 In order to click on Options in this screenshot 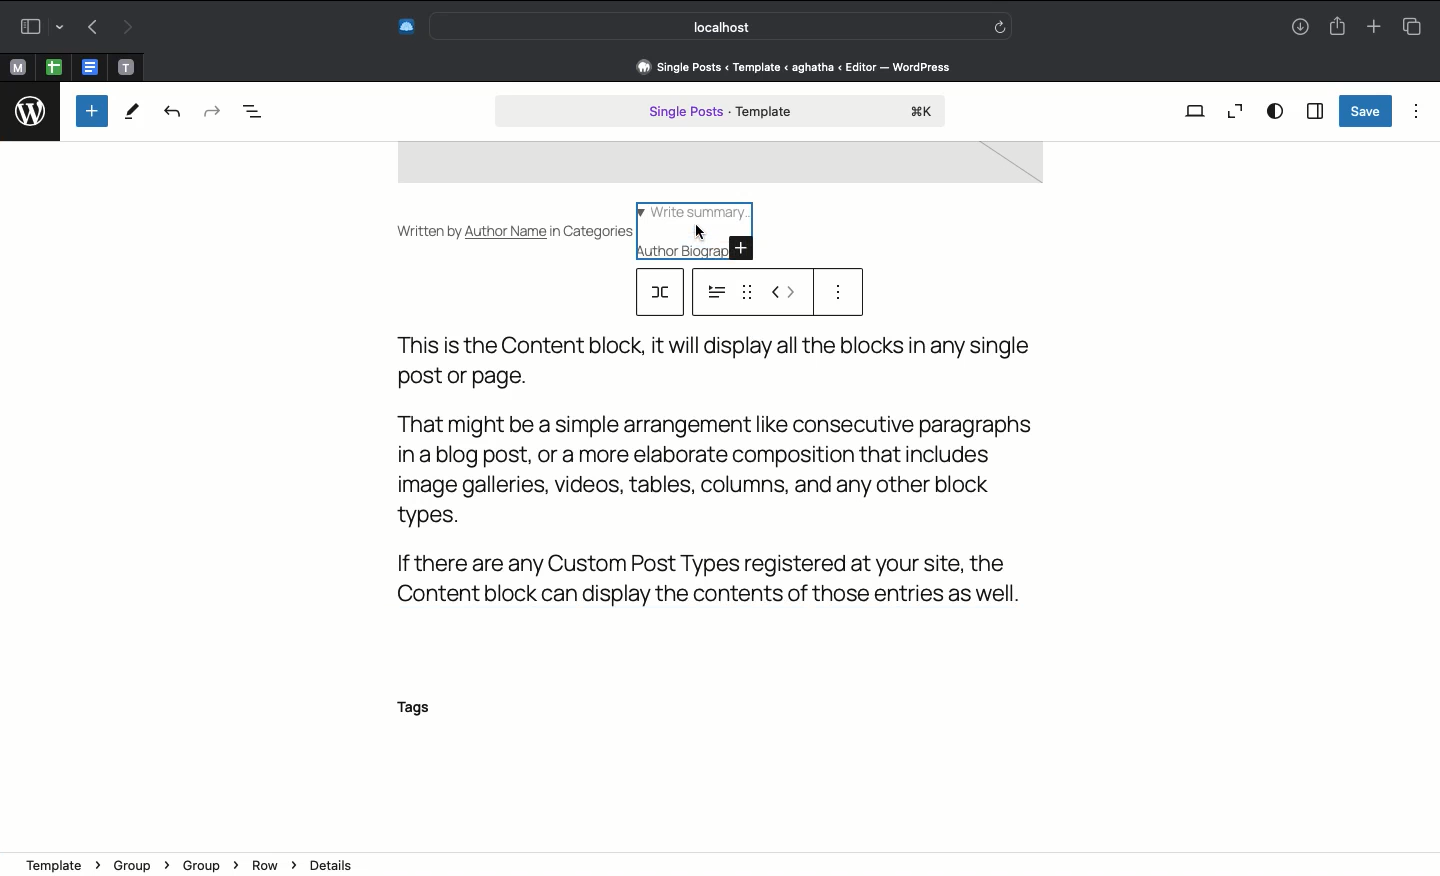, I will do `click(1416, 110)`.